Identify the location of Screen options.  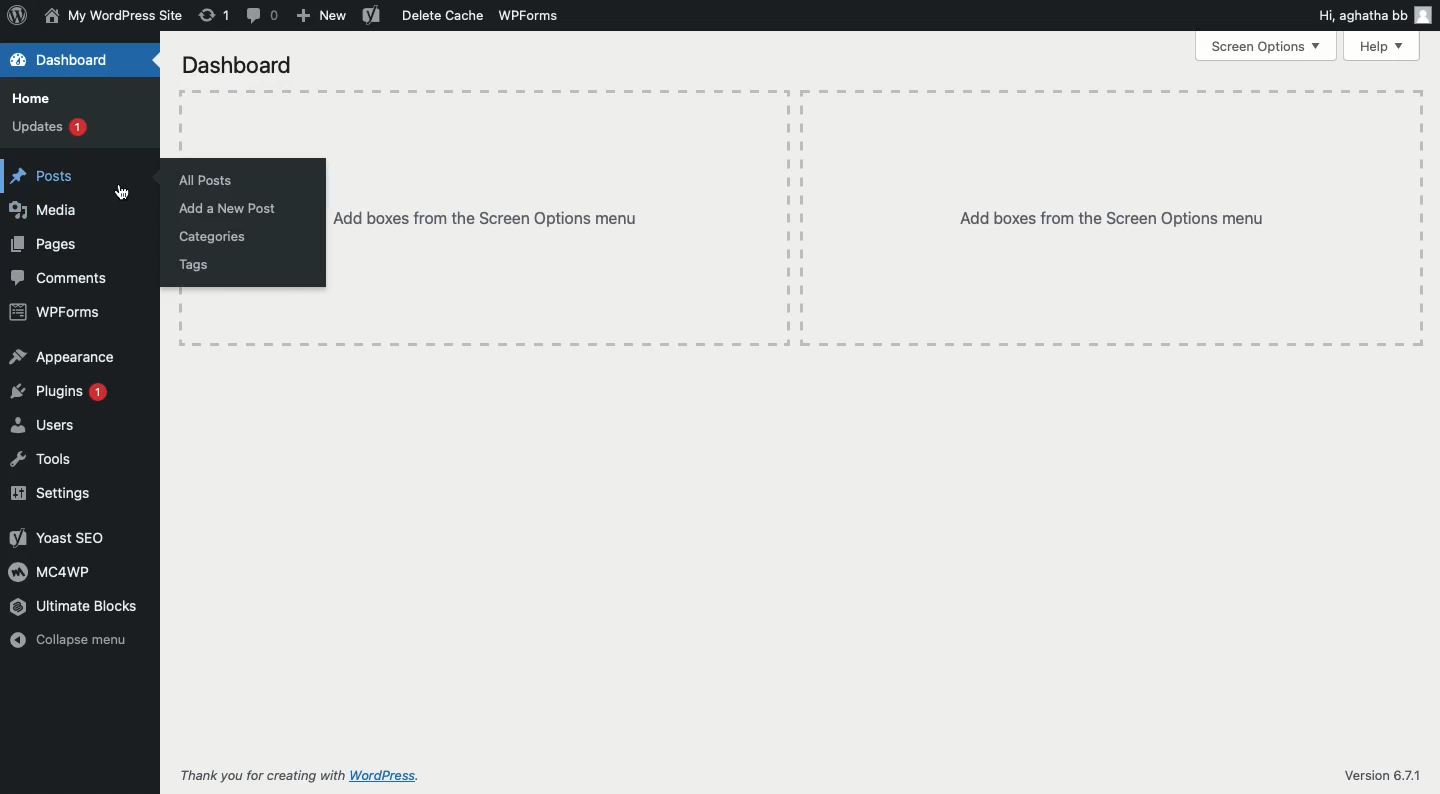
(1267, 46).